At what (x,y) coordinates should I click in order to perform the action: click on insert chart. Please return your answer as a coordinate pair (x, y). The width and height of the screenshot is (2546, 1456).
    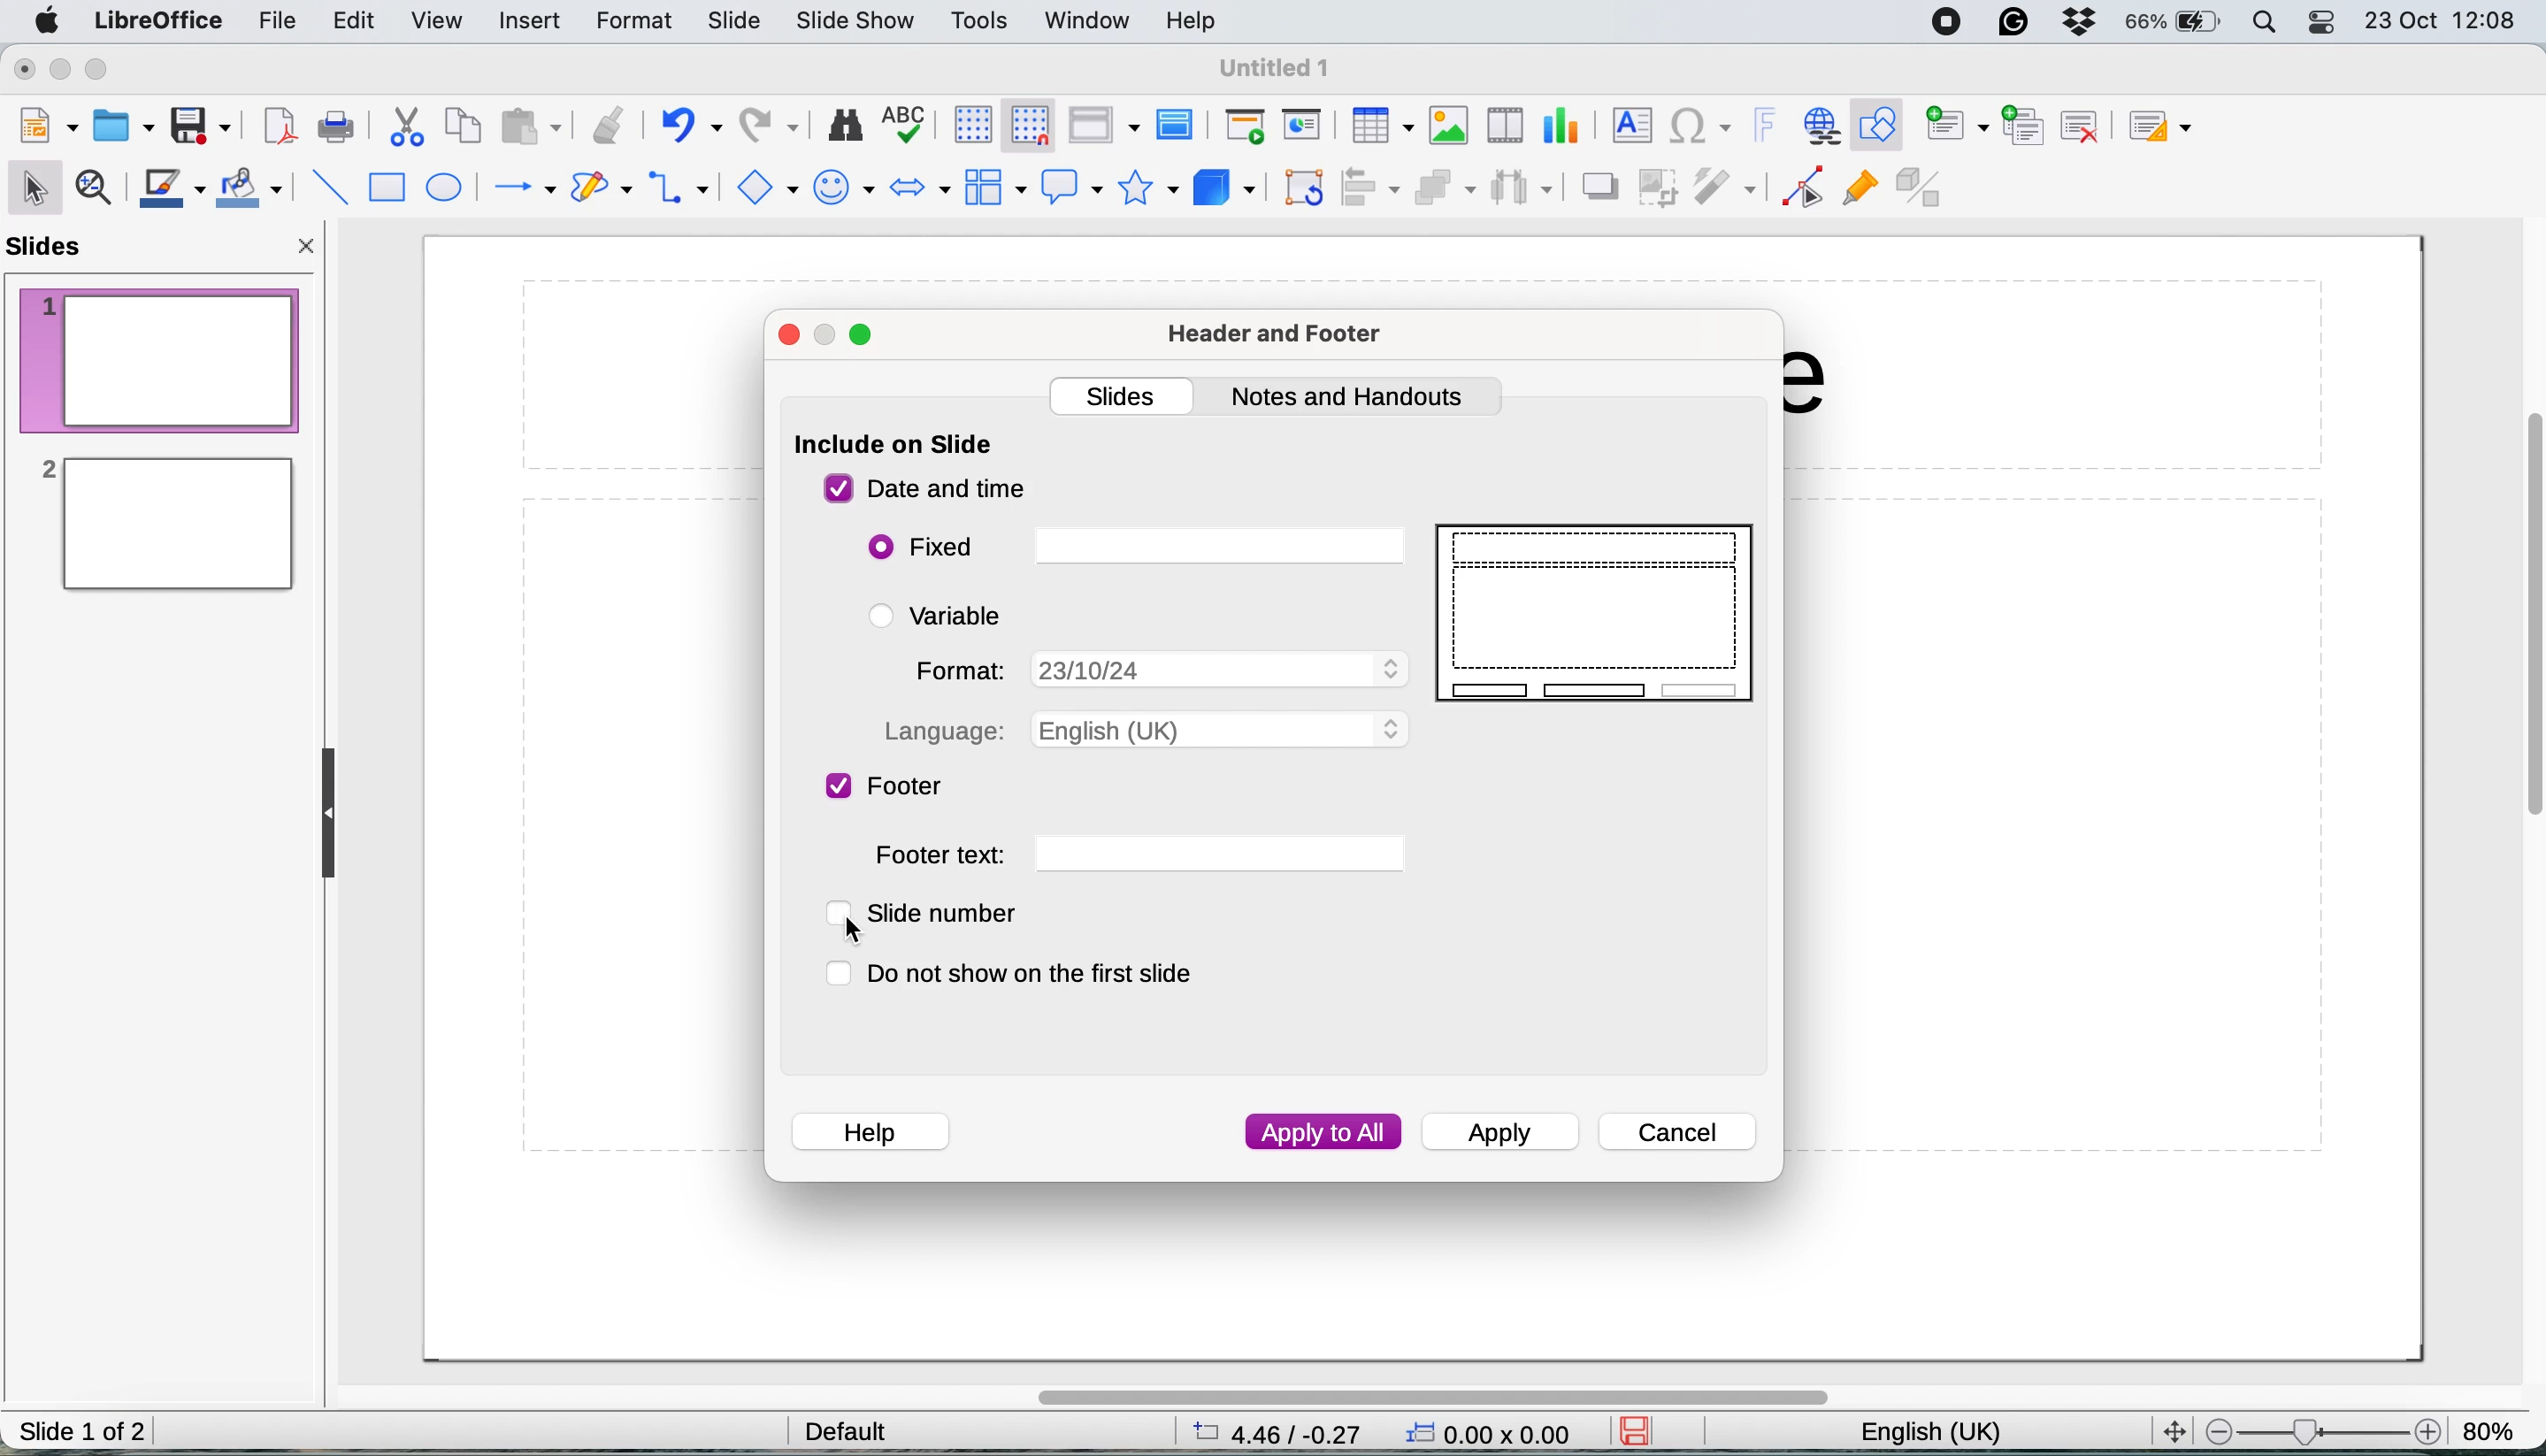
    Looking at the image, I should click on (1565, 125).